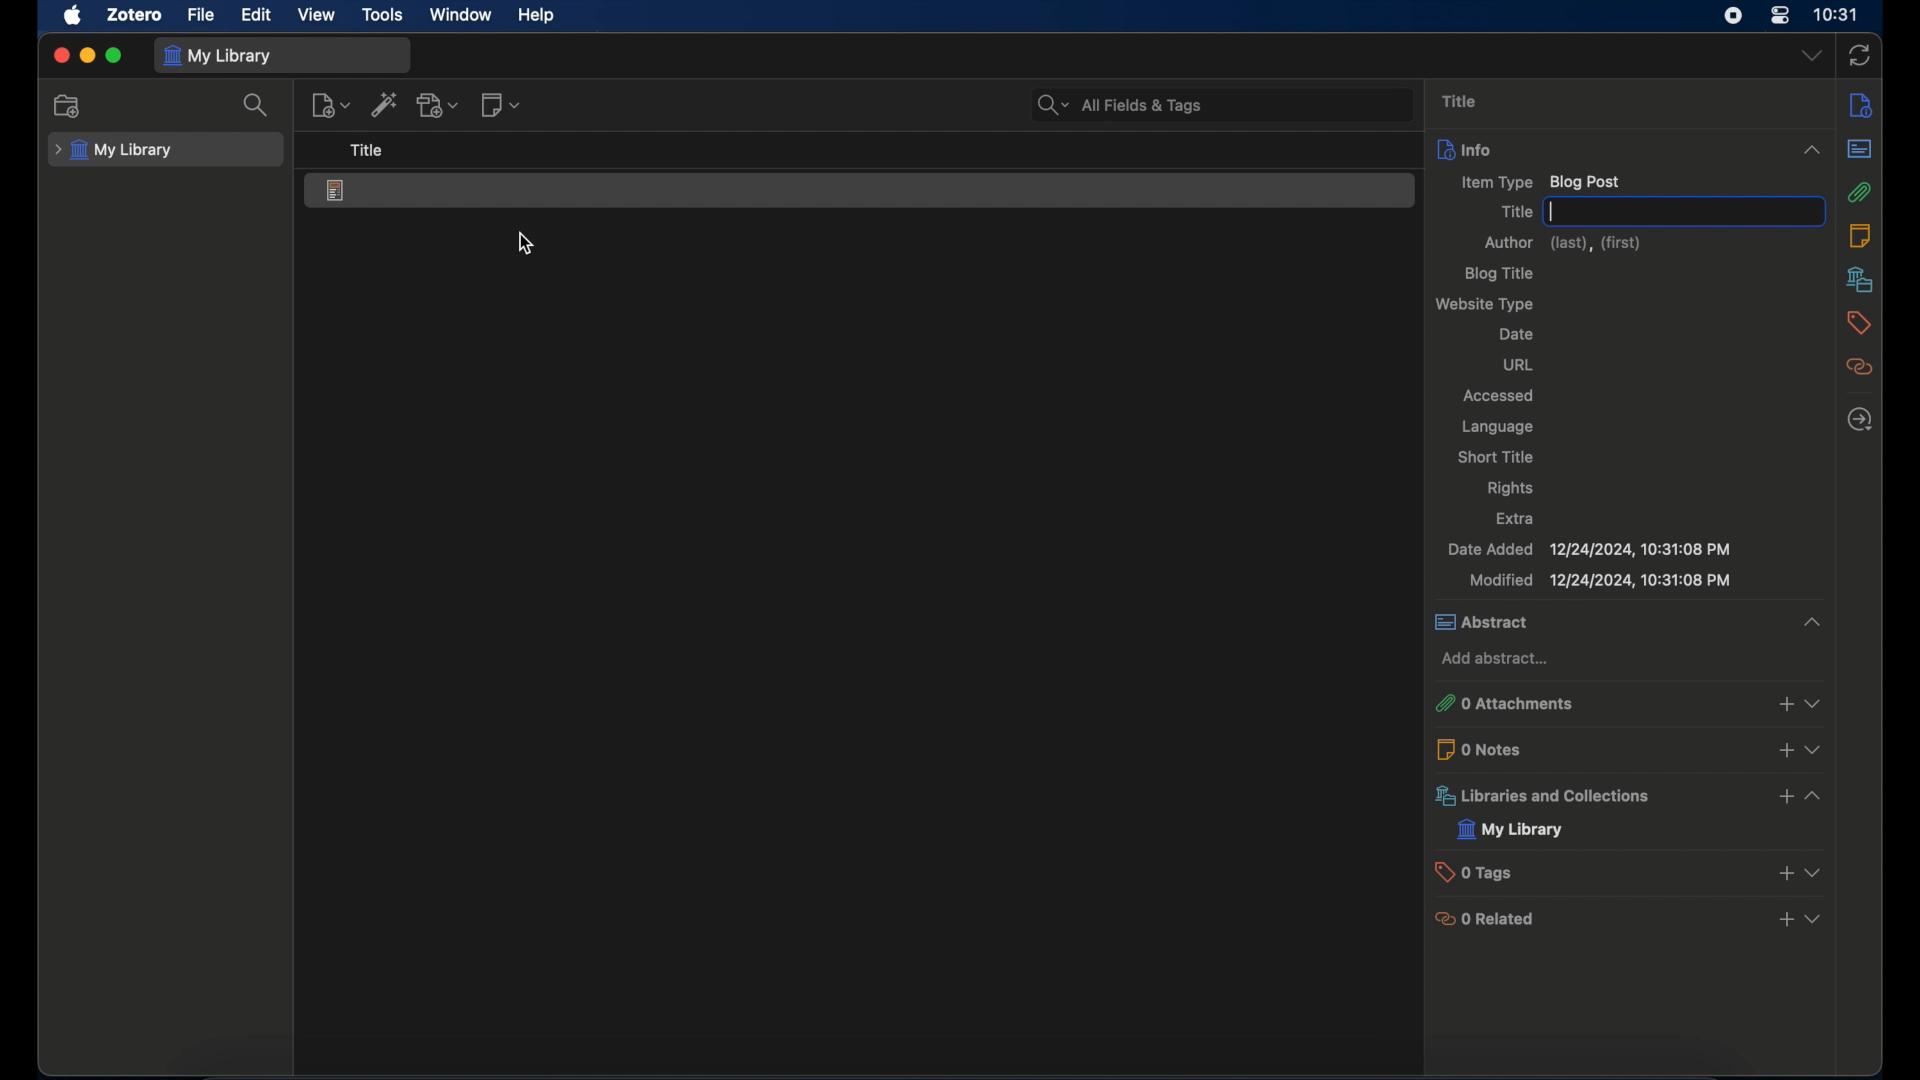 The height and width of the screenshot is (1080, 1920). What do you see at coordinates (1517, 333) in the screenshot?
I see `date` at bounding box center [1517, 333].